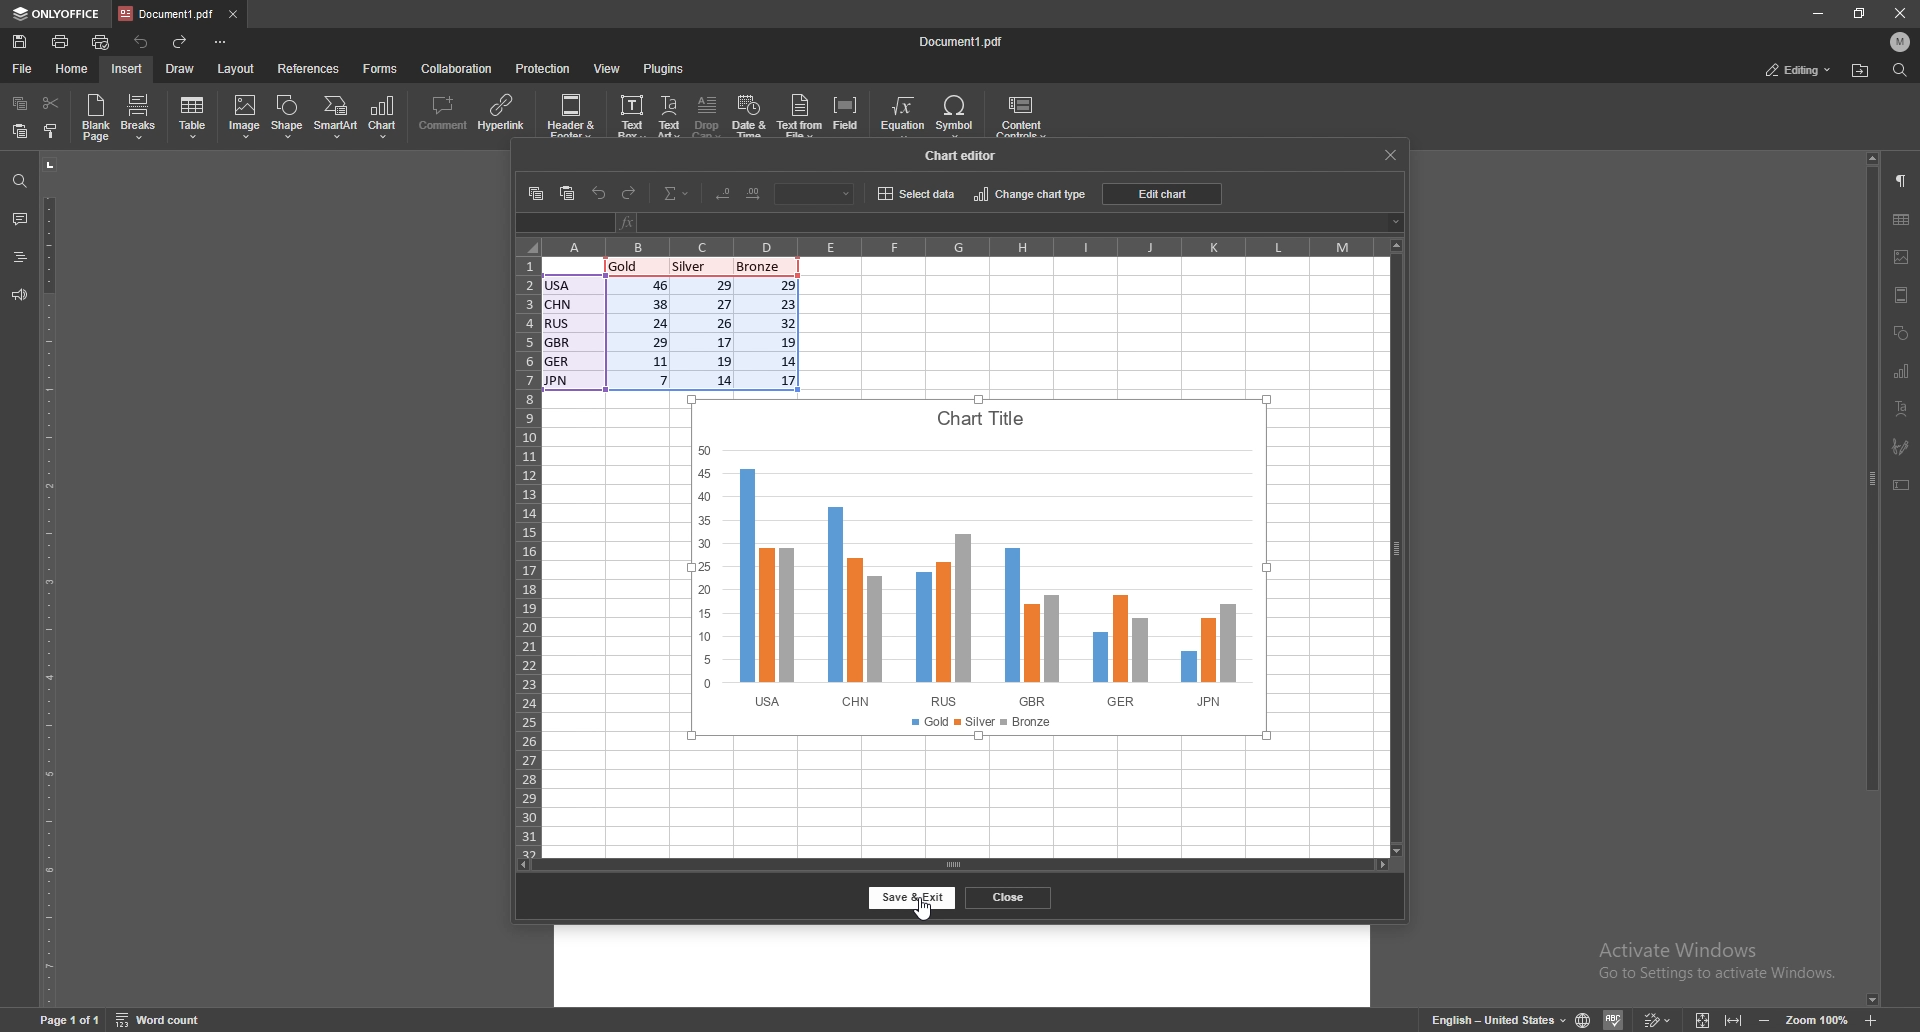  I want to click on columns, so click(947, 245).